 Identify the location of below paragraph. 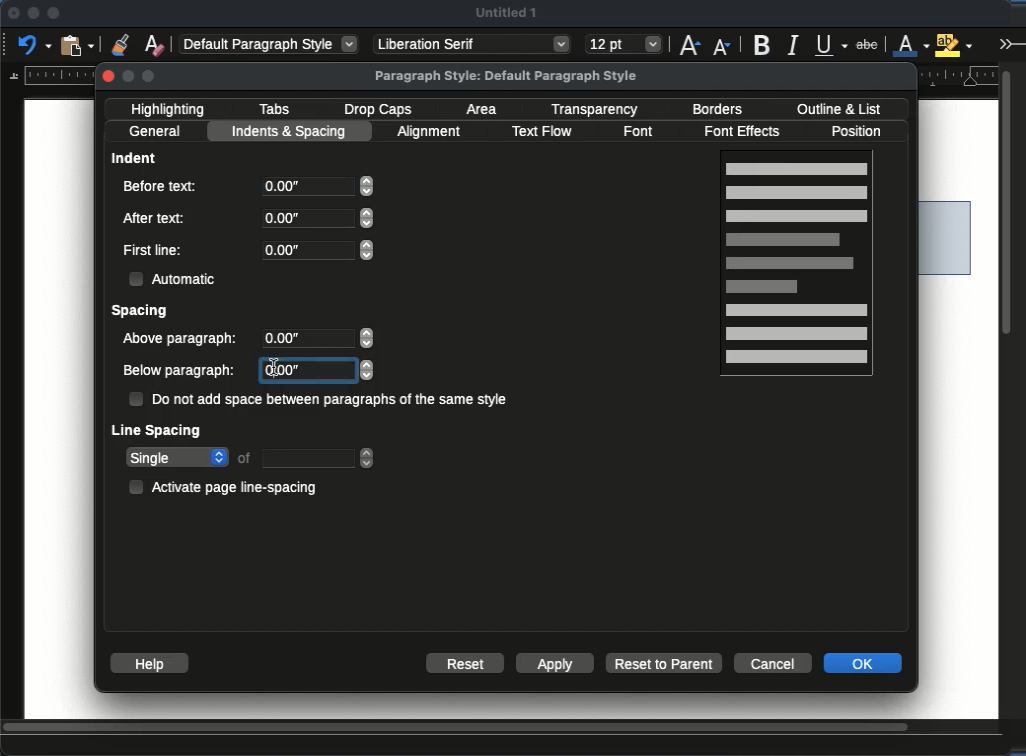
(182, 372).